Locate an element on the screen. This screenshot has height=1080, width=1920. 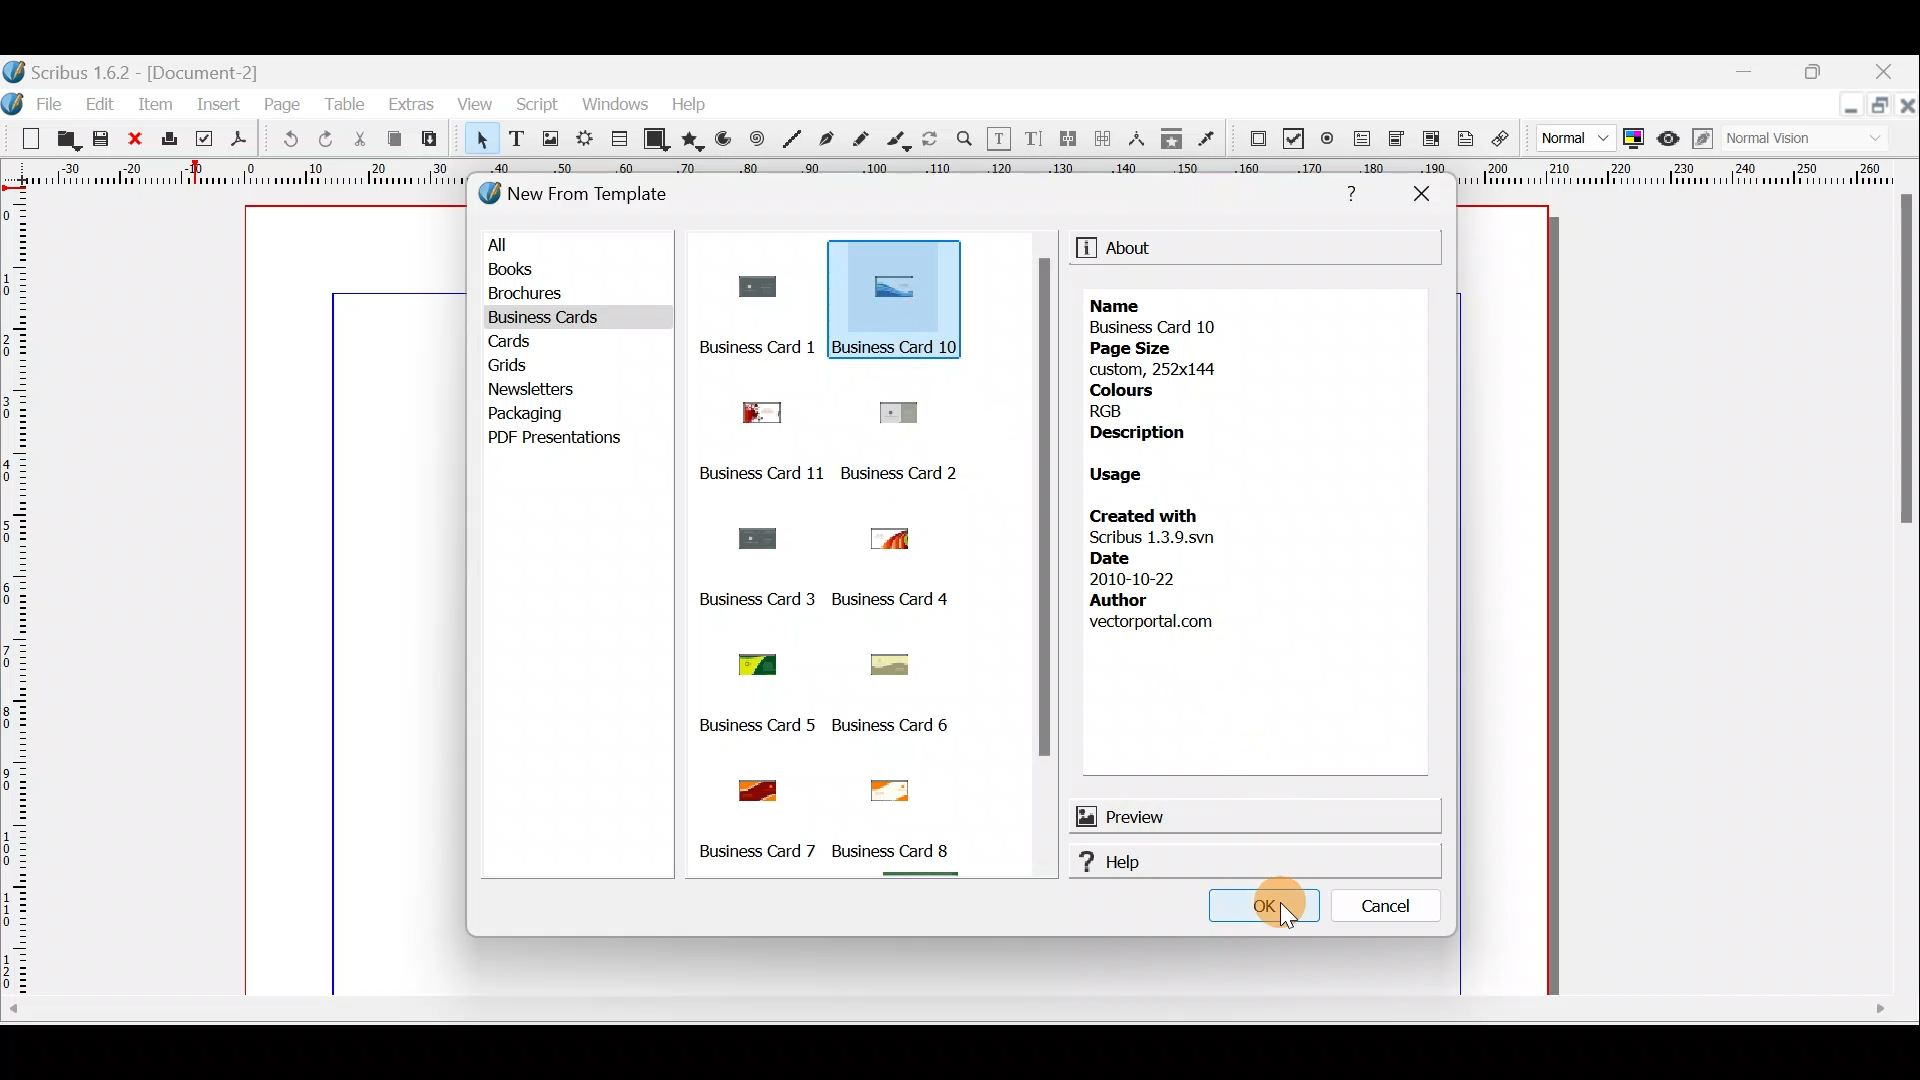
Business card image is located at coordinates (898, 410).